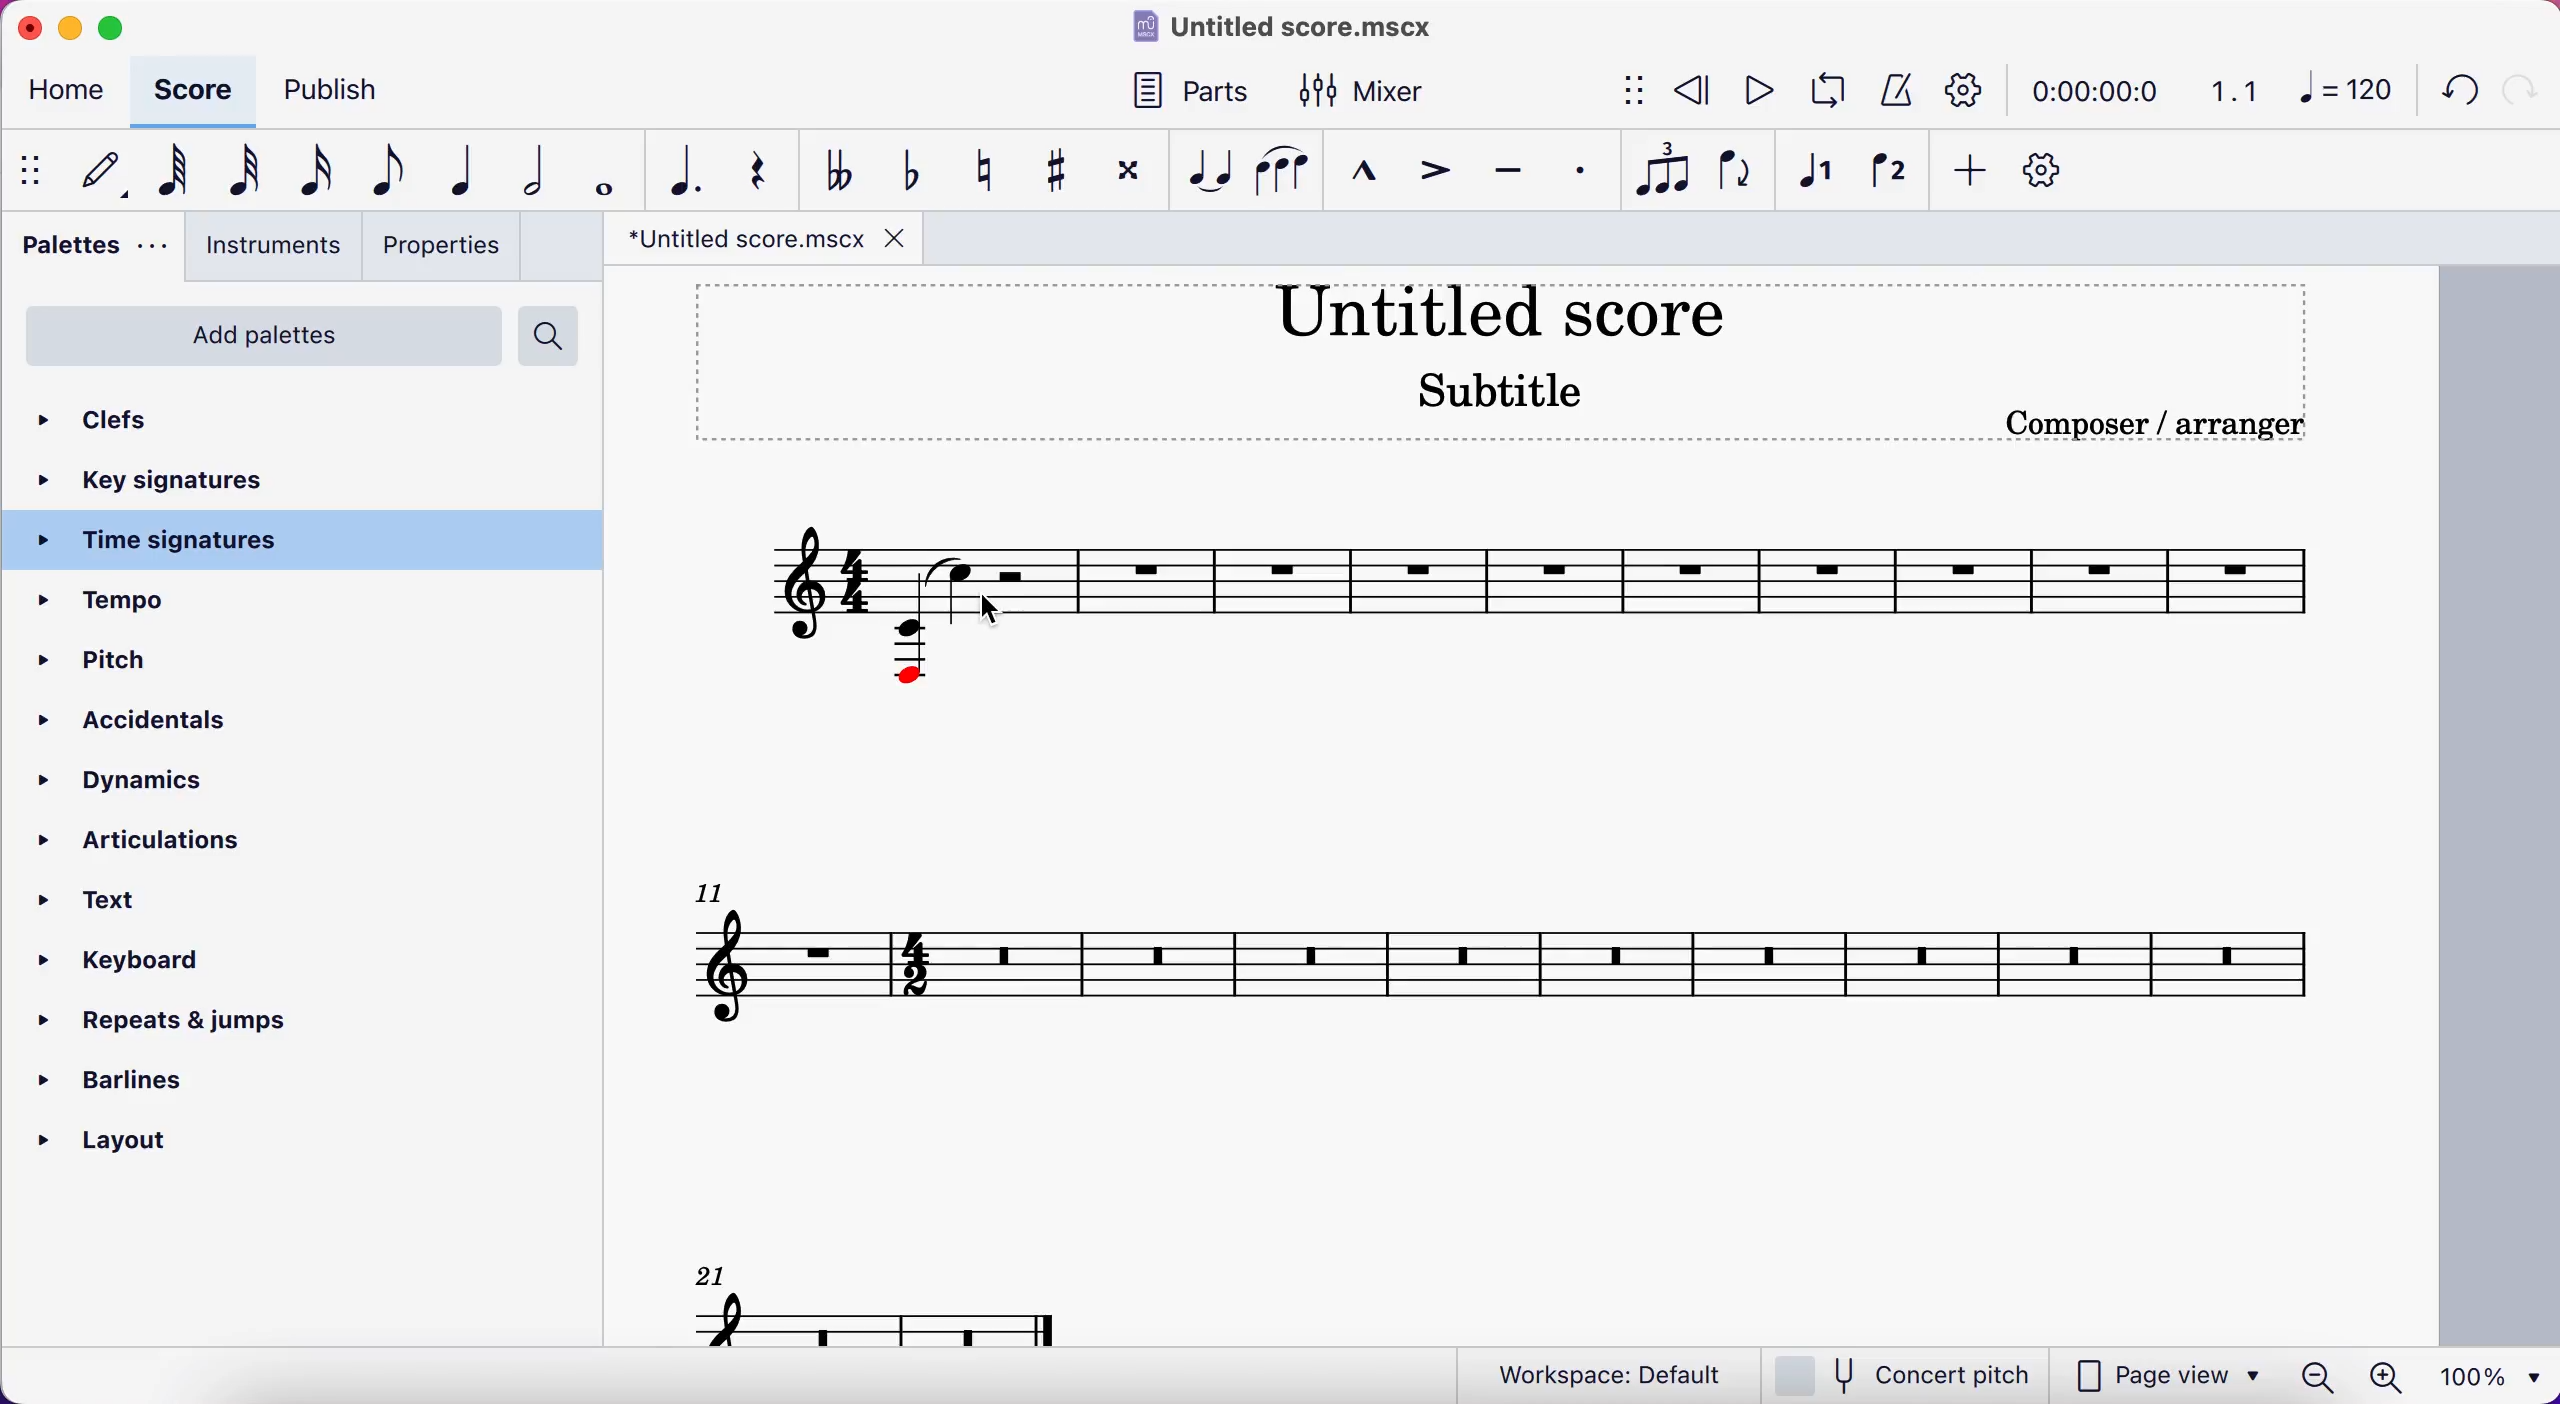 Image resolution: width=2560 pixels, height=1404 pixels. What do you see at coordinates (2064, 176) in the screenshot?
I see `customization toolbar` at bounding box center [2064, 176].